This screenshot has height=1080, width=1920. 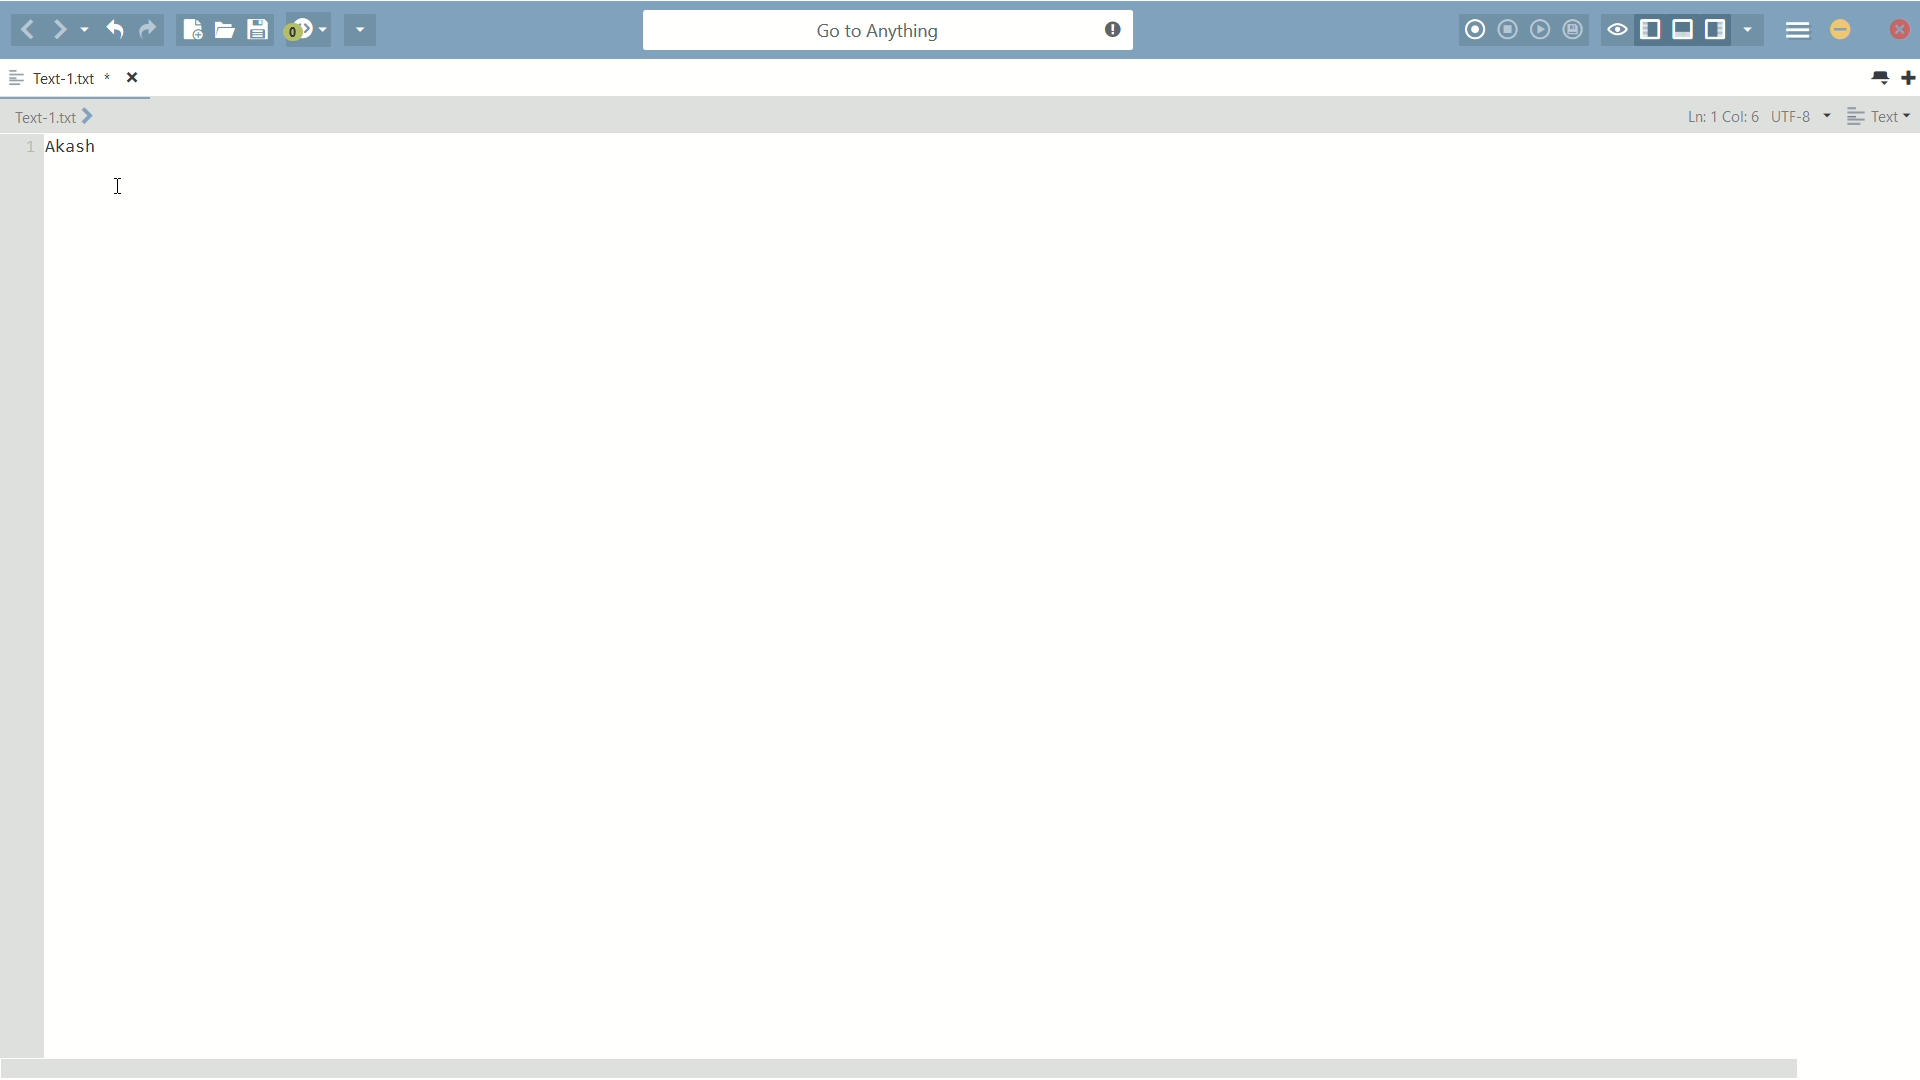 I want to click on new file, so click(x=191, y=30).